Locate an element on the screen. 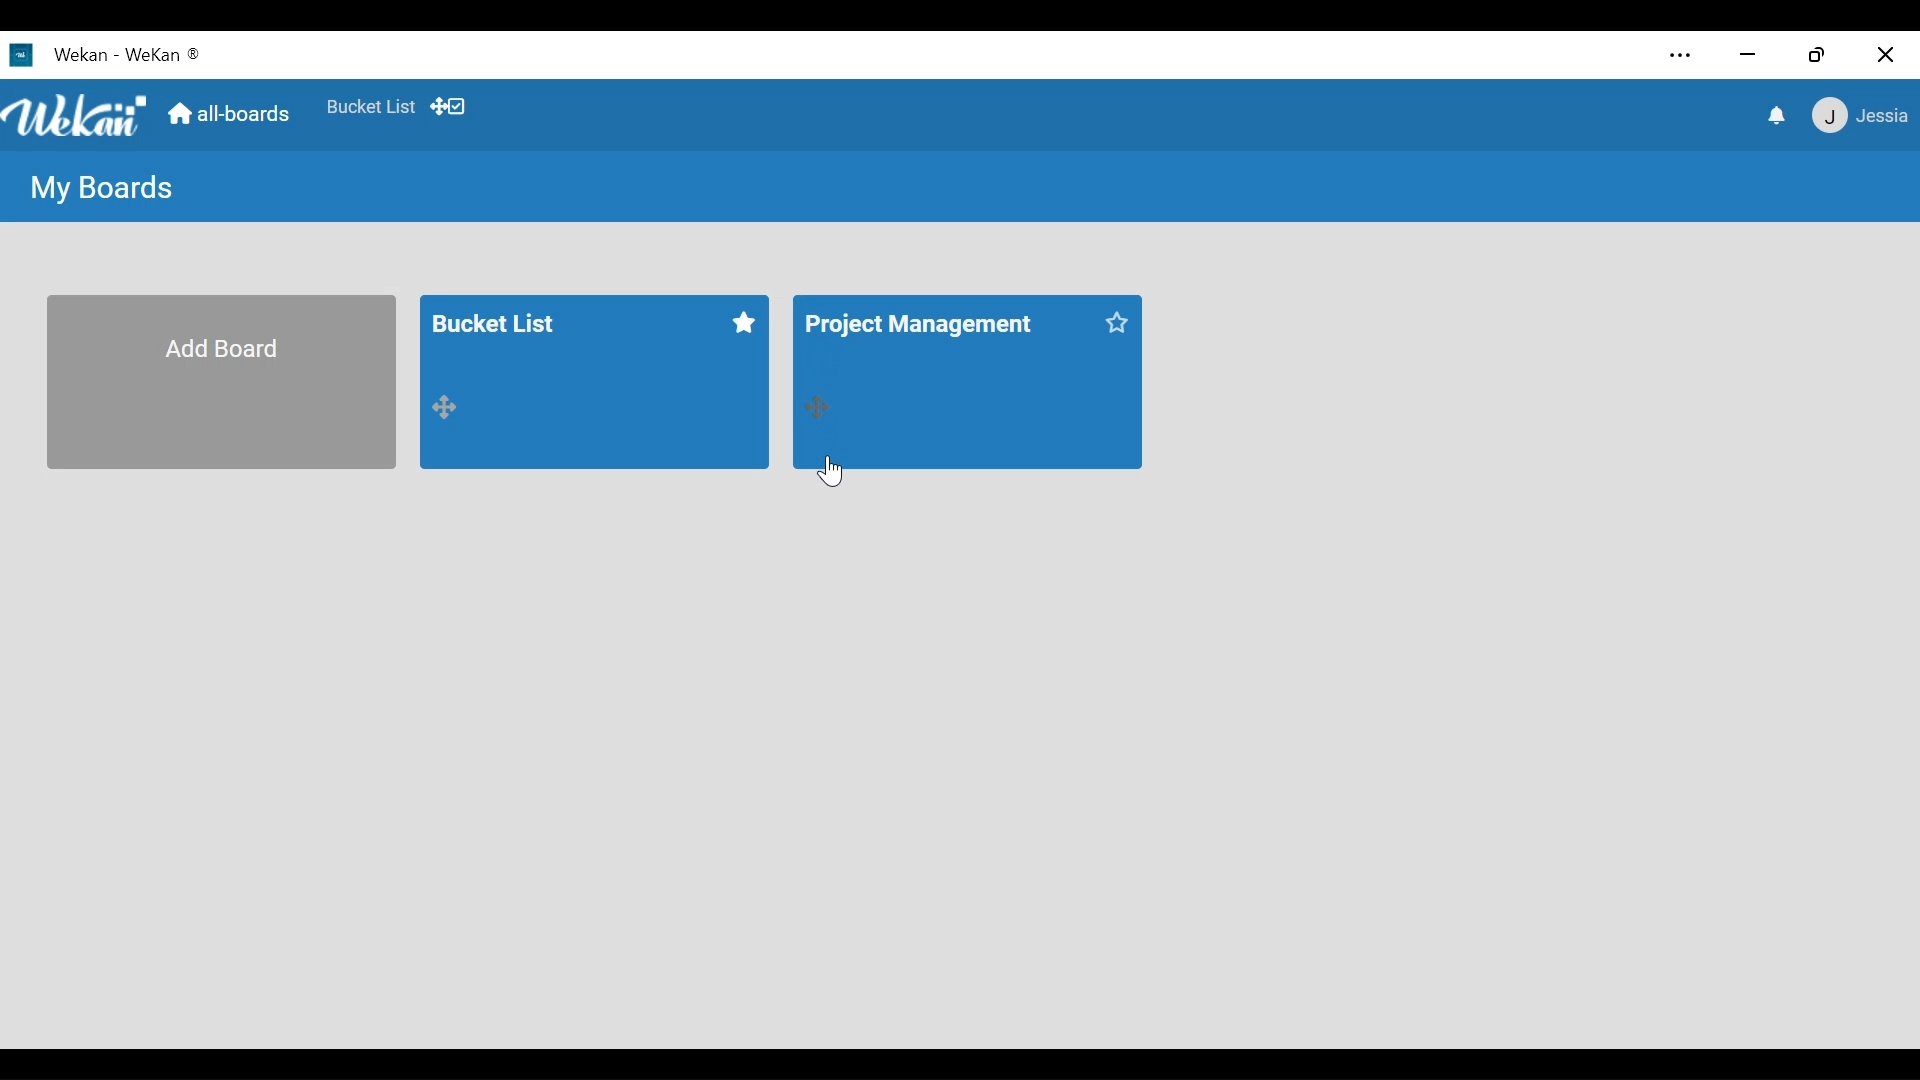  star is located at coordinates (745, 324).